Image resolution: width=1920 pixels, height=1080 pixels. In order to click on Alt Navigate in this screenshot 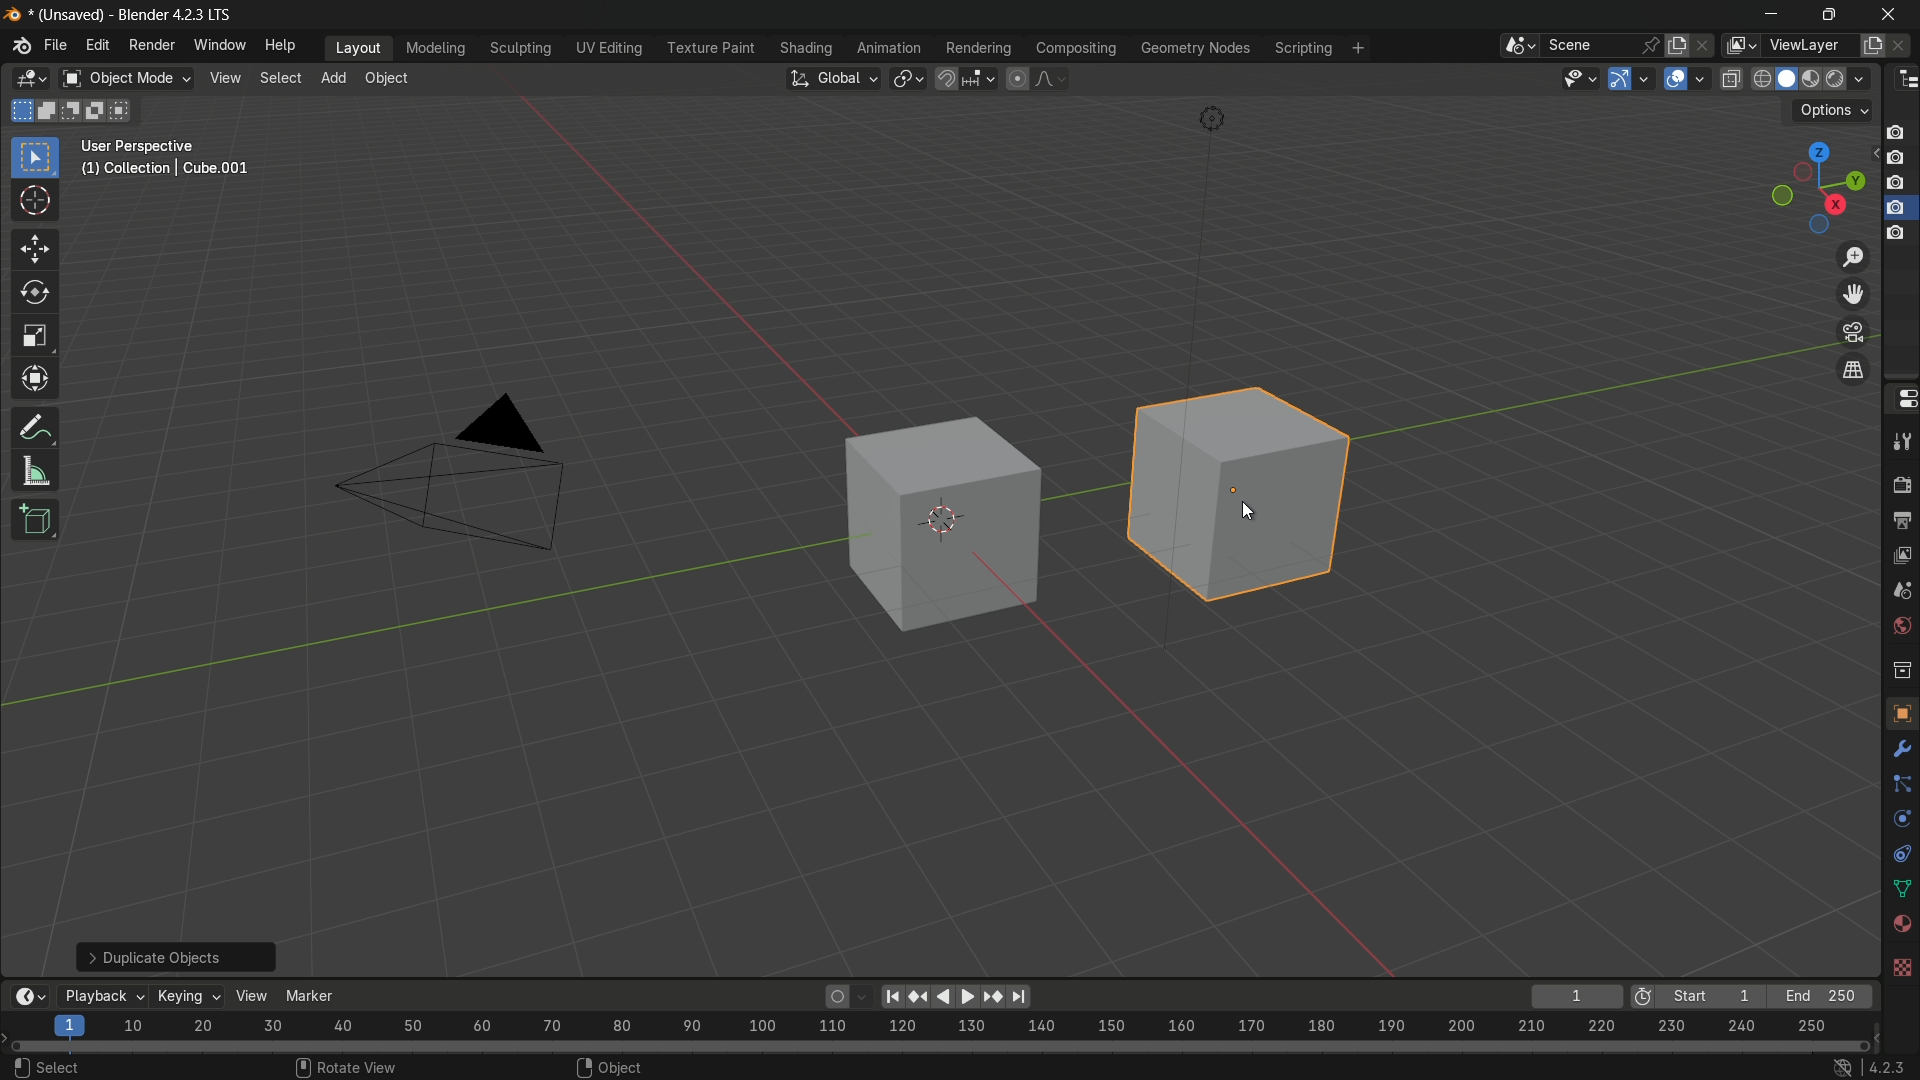, I will do `click(1607, 1068)`.